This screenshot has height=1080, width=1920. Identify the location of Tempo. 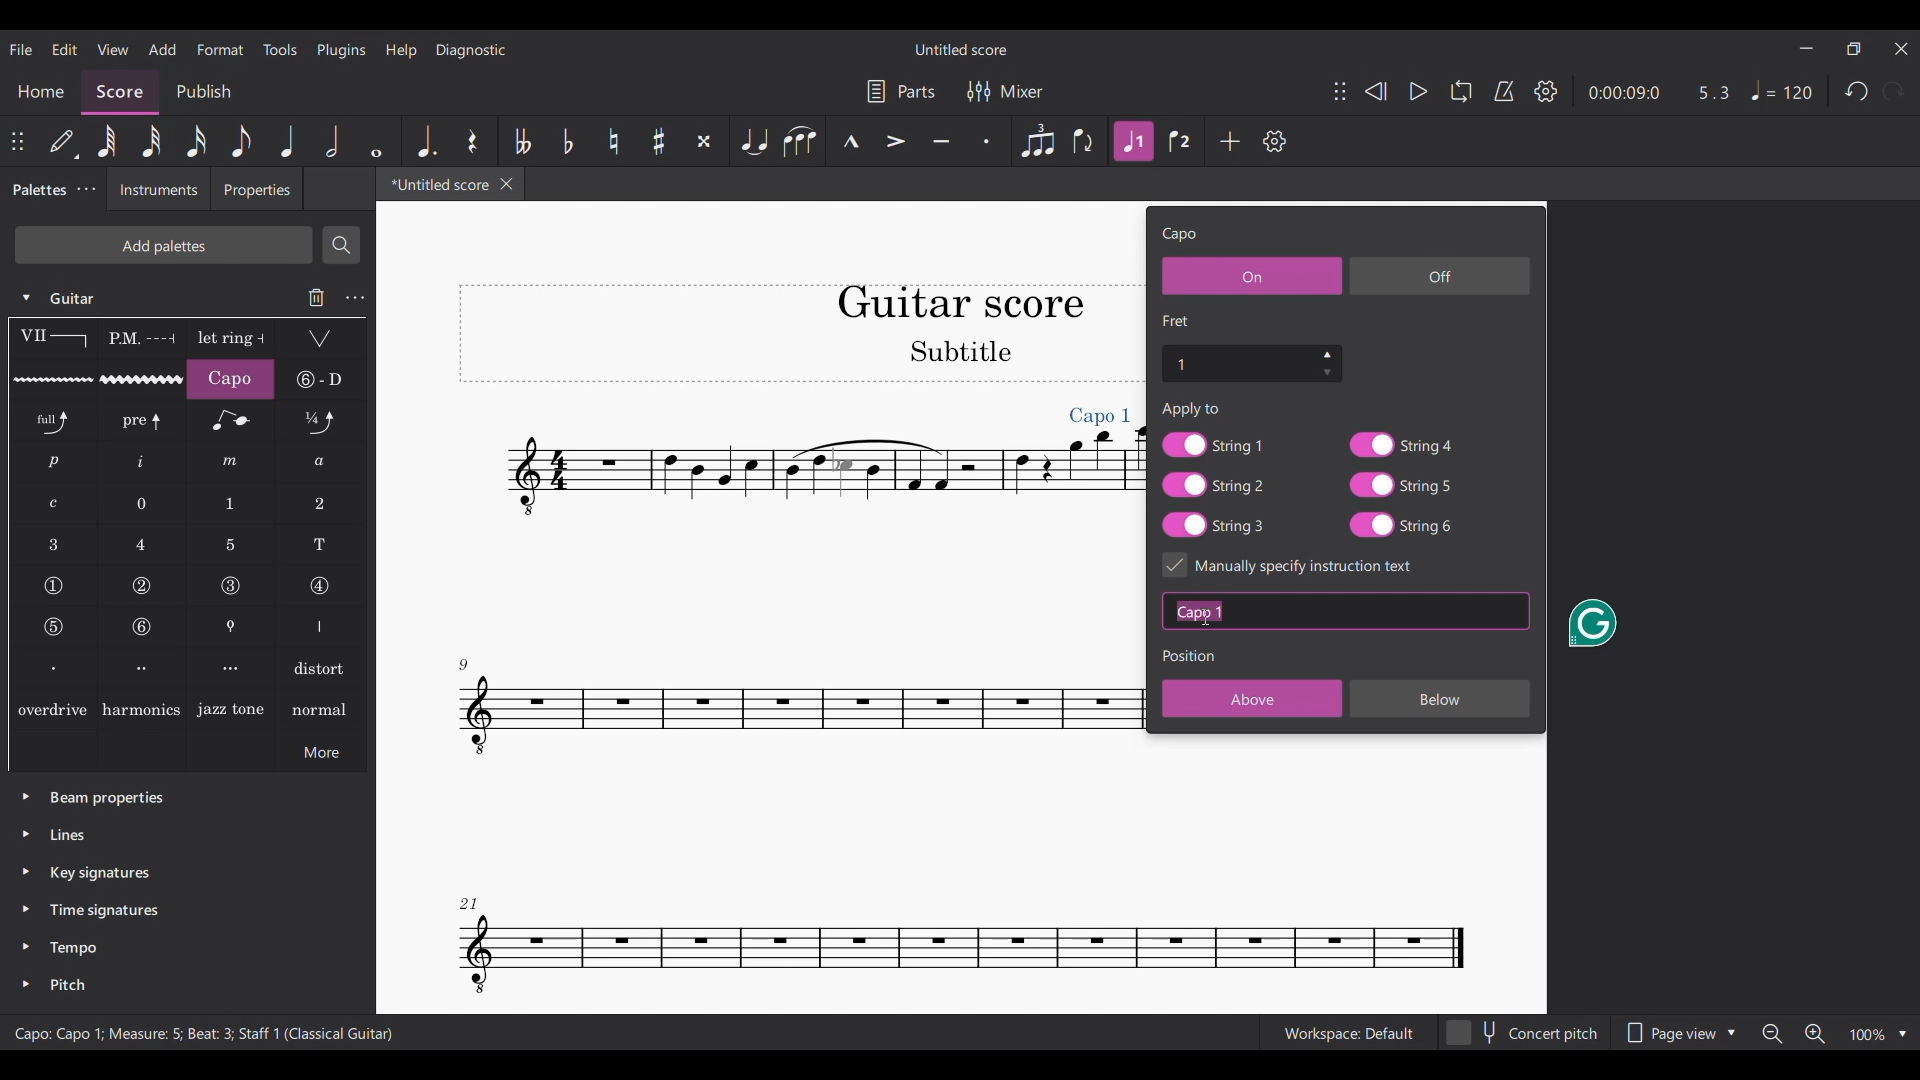
(74, 948).